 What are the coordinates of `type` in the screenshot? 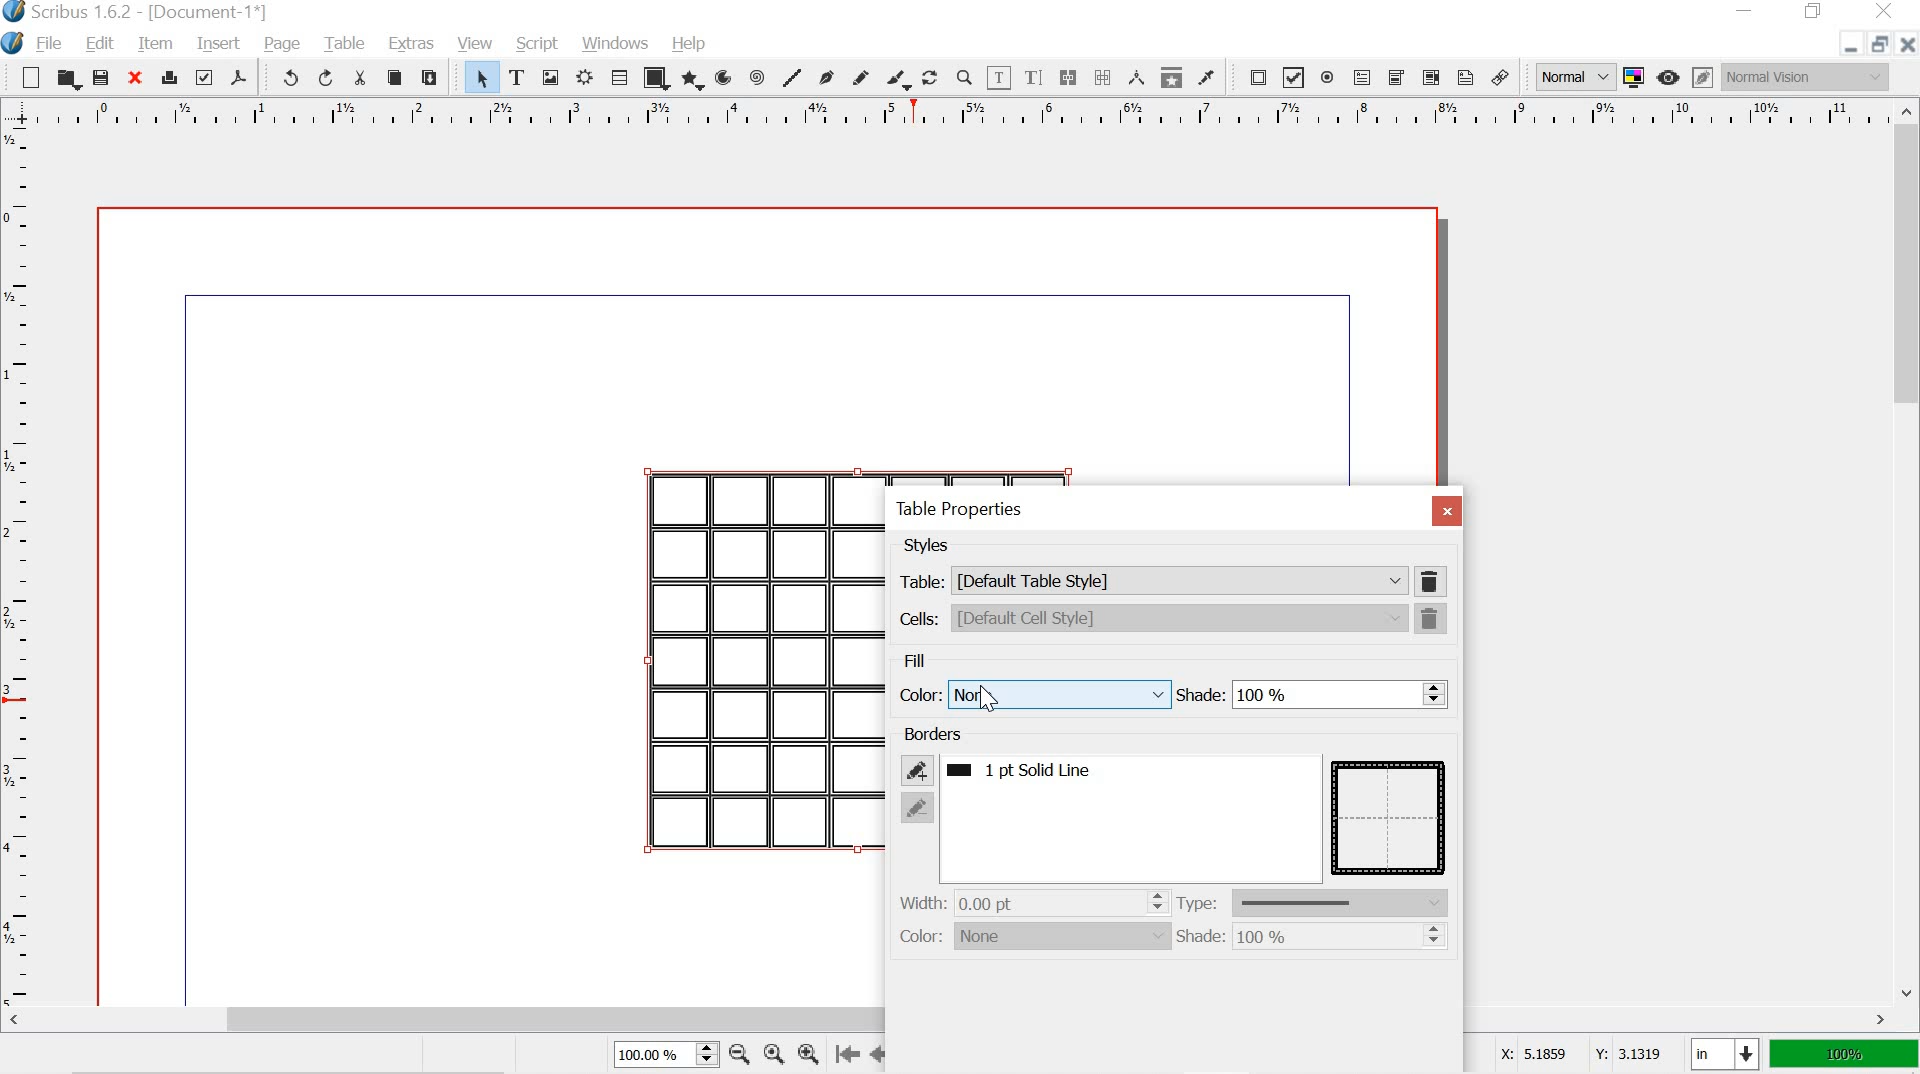 It's located at (1317, 903).